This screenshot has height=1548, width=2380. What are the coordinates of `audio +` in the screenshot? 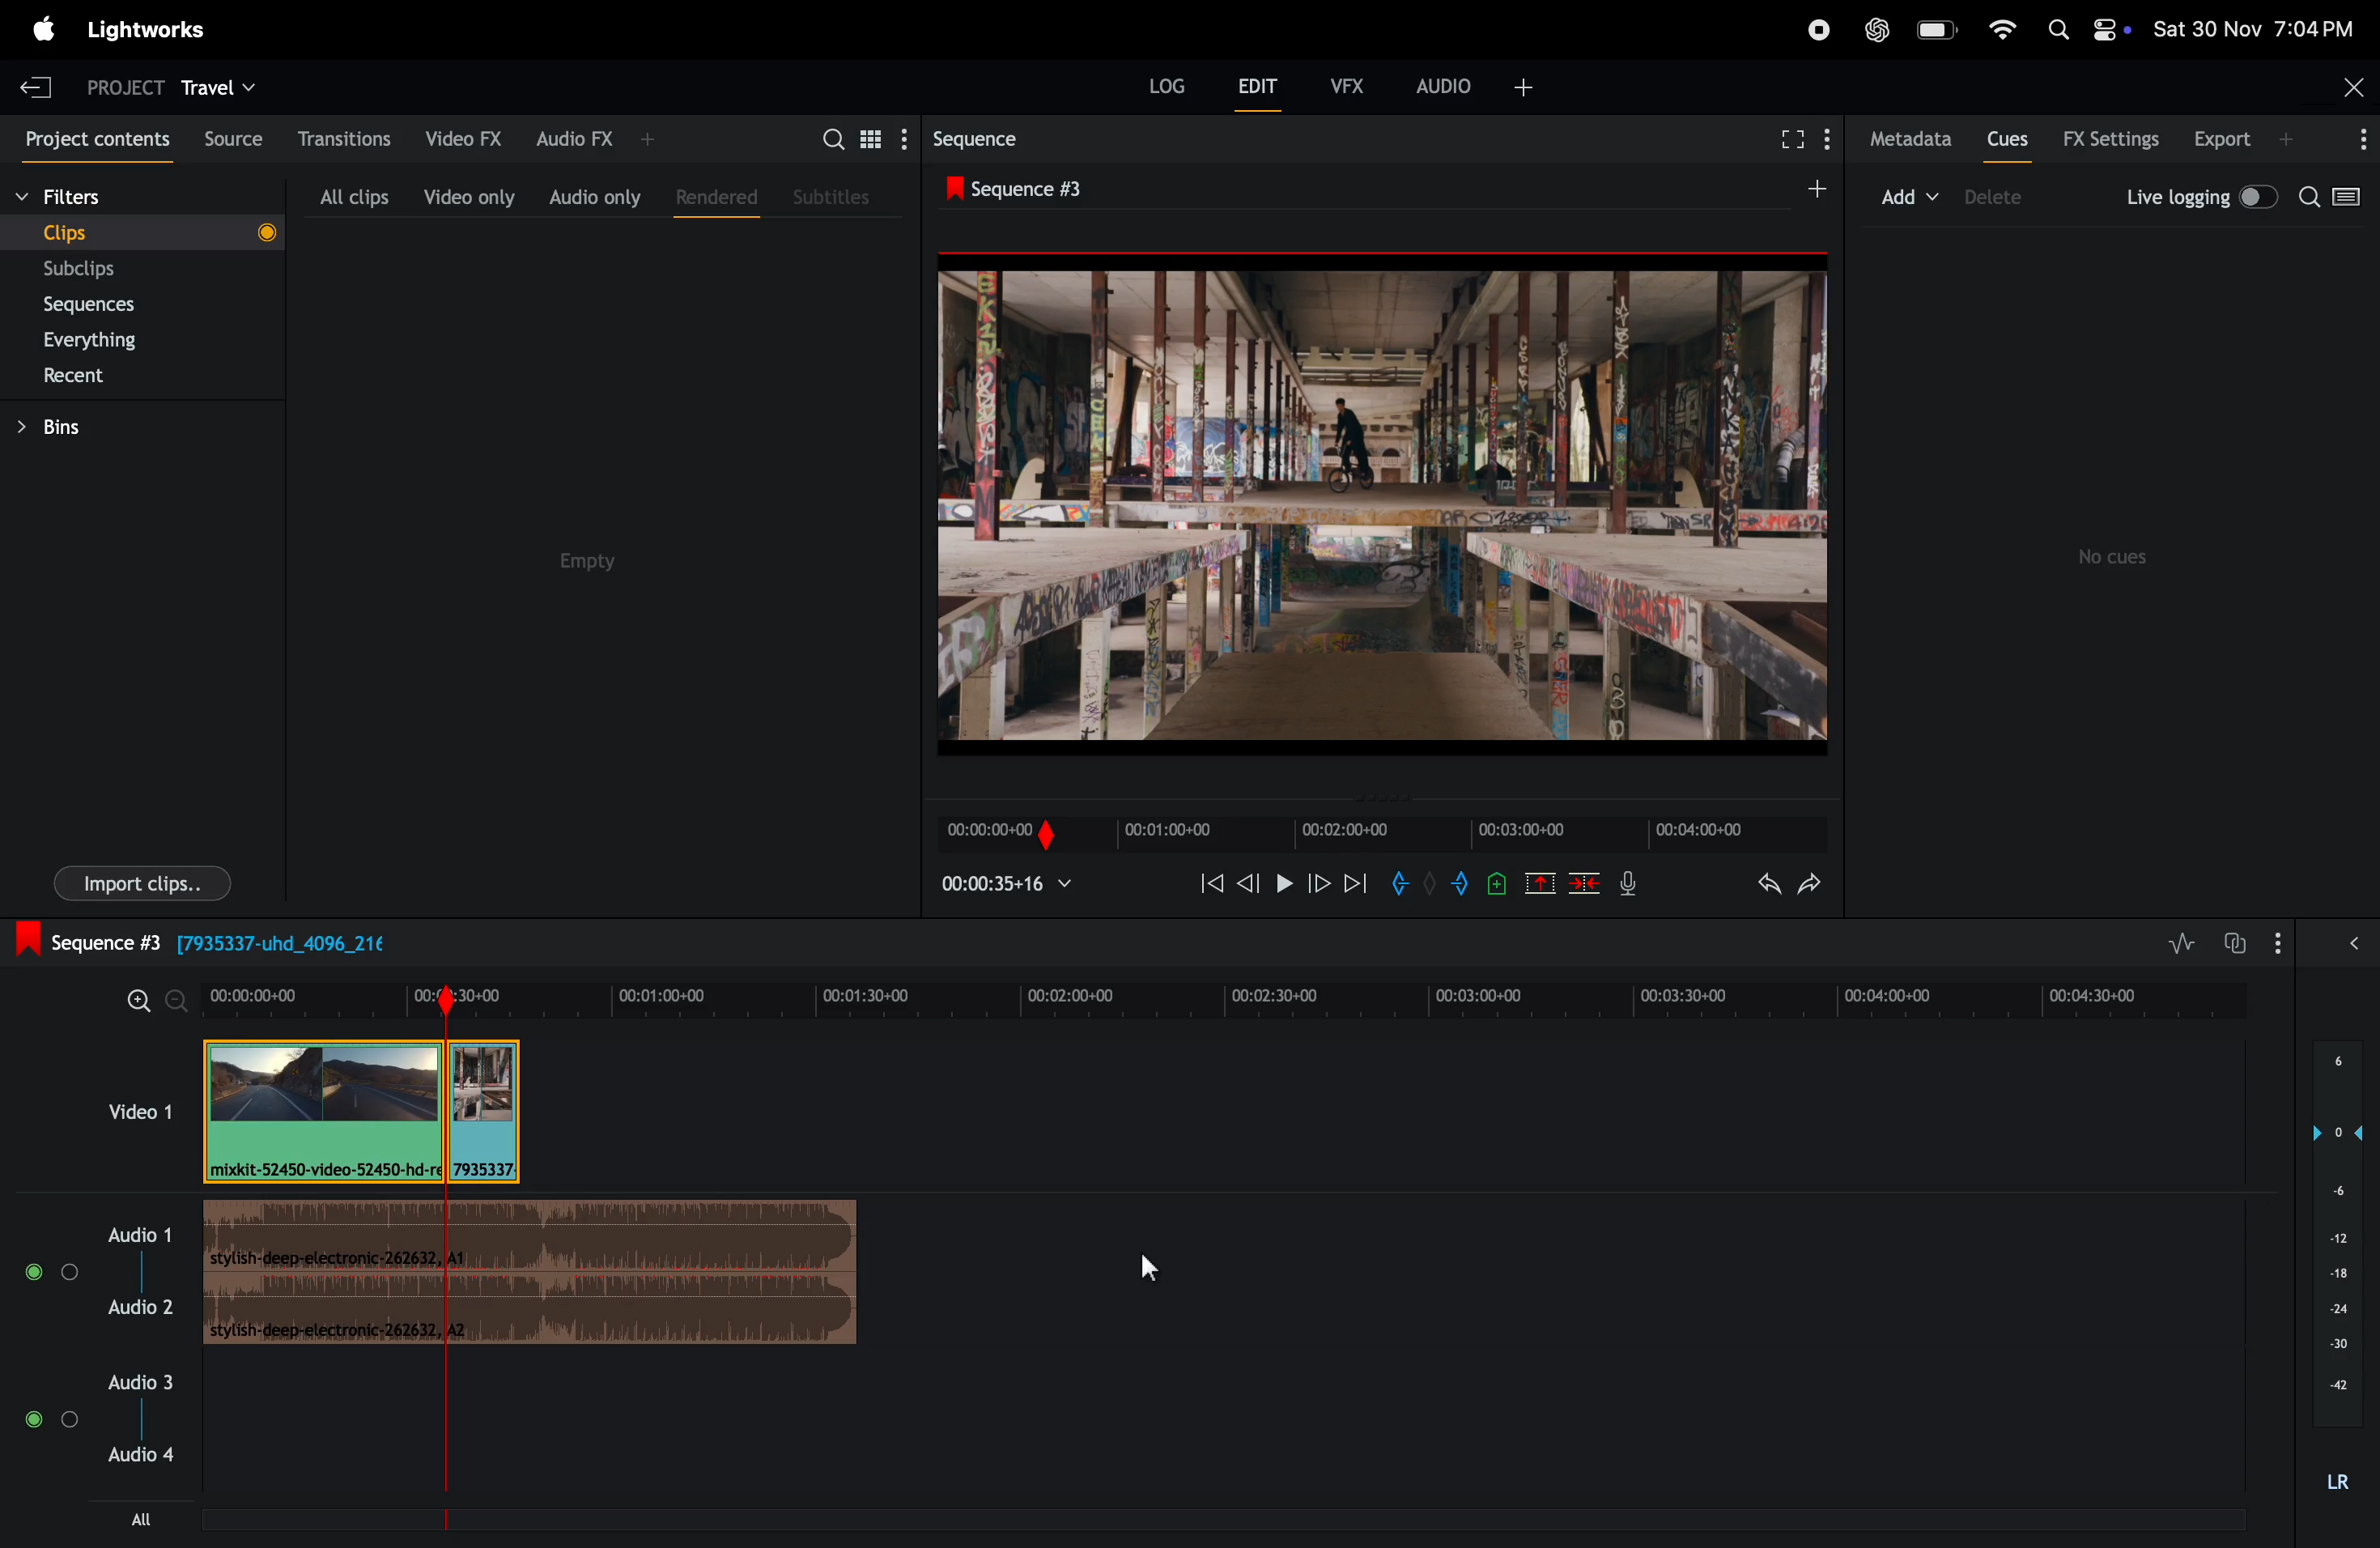 It's located at (1479, 84).